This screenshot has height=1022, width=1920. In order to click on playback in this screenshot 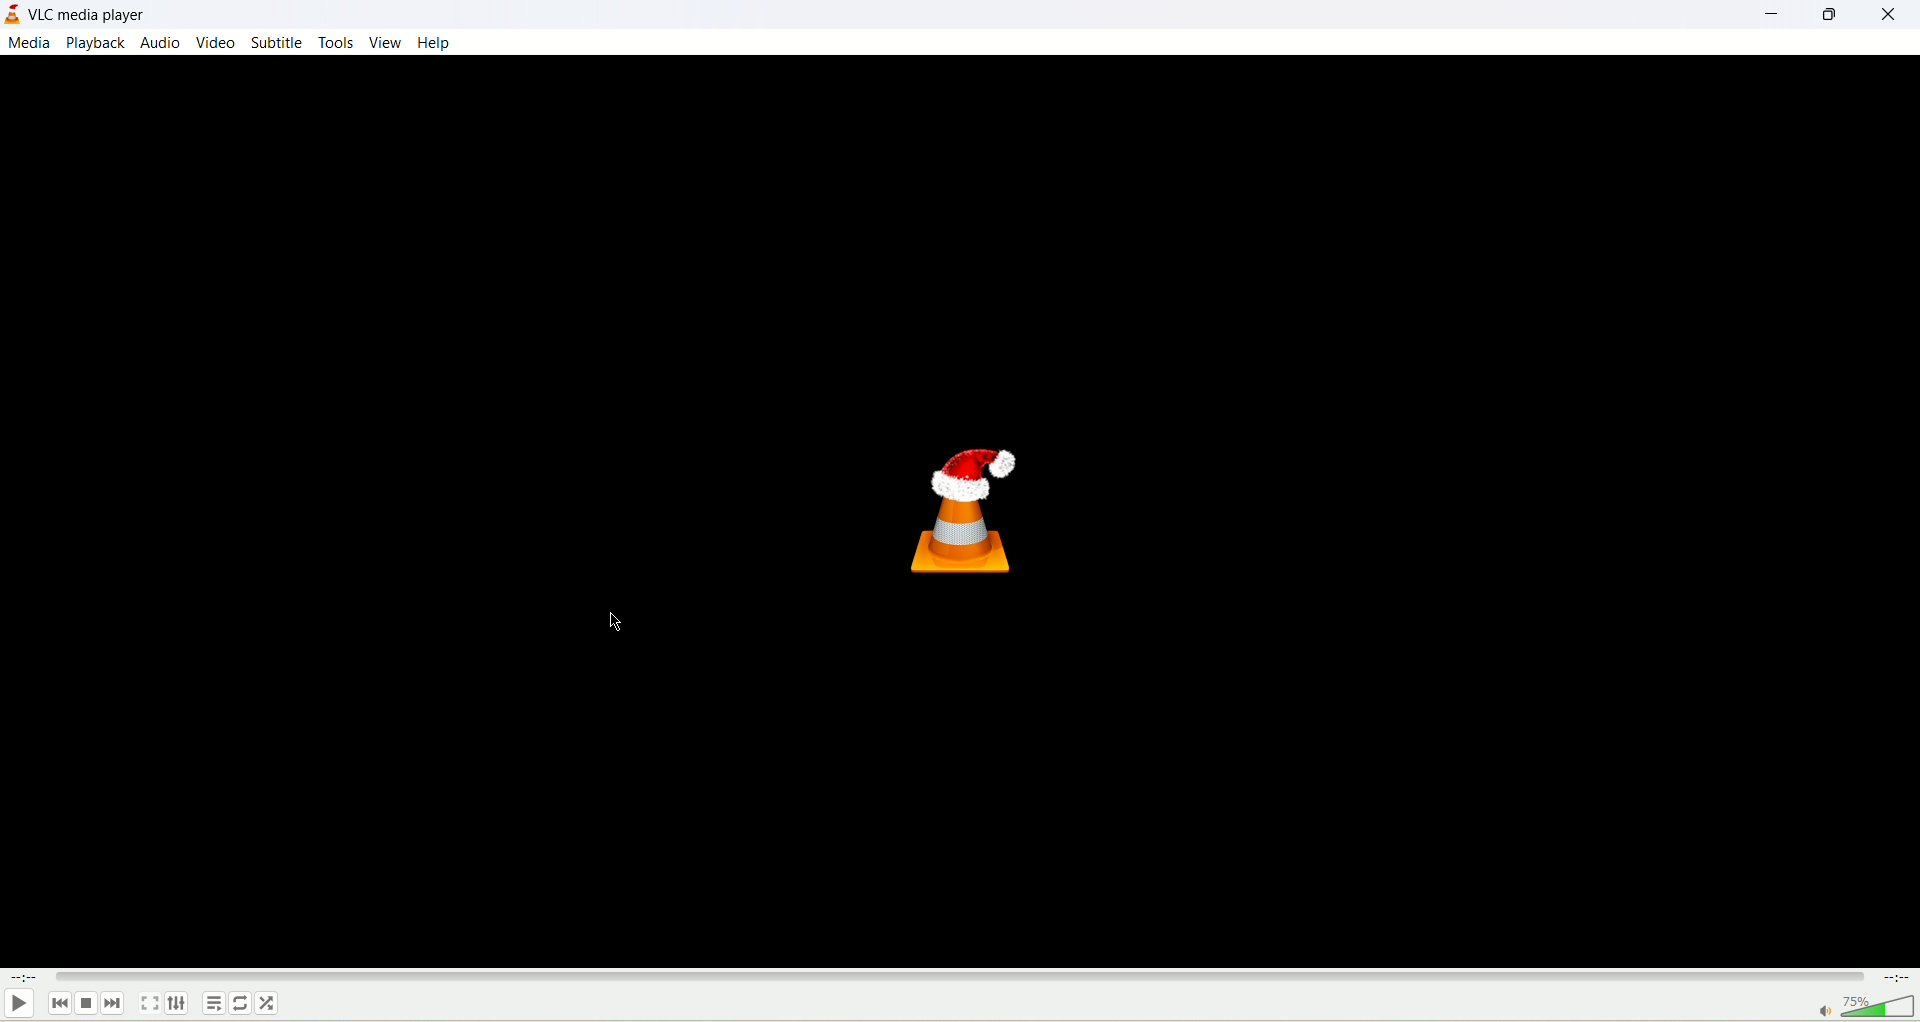, I will do `click(94, 43)`.